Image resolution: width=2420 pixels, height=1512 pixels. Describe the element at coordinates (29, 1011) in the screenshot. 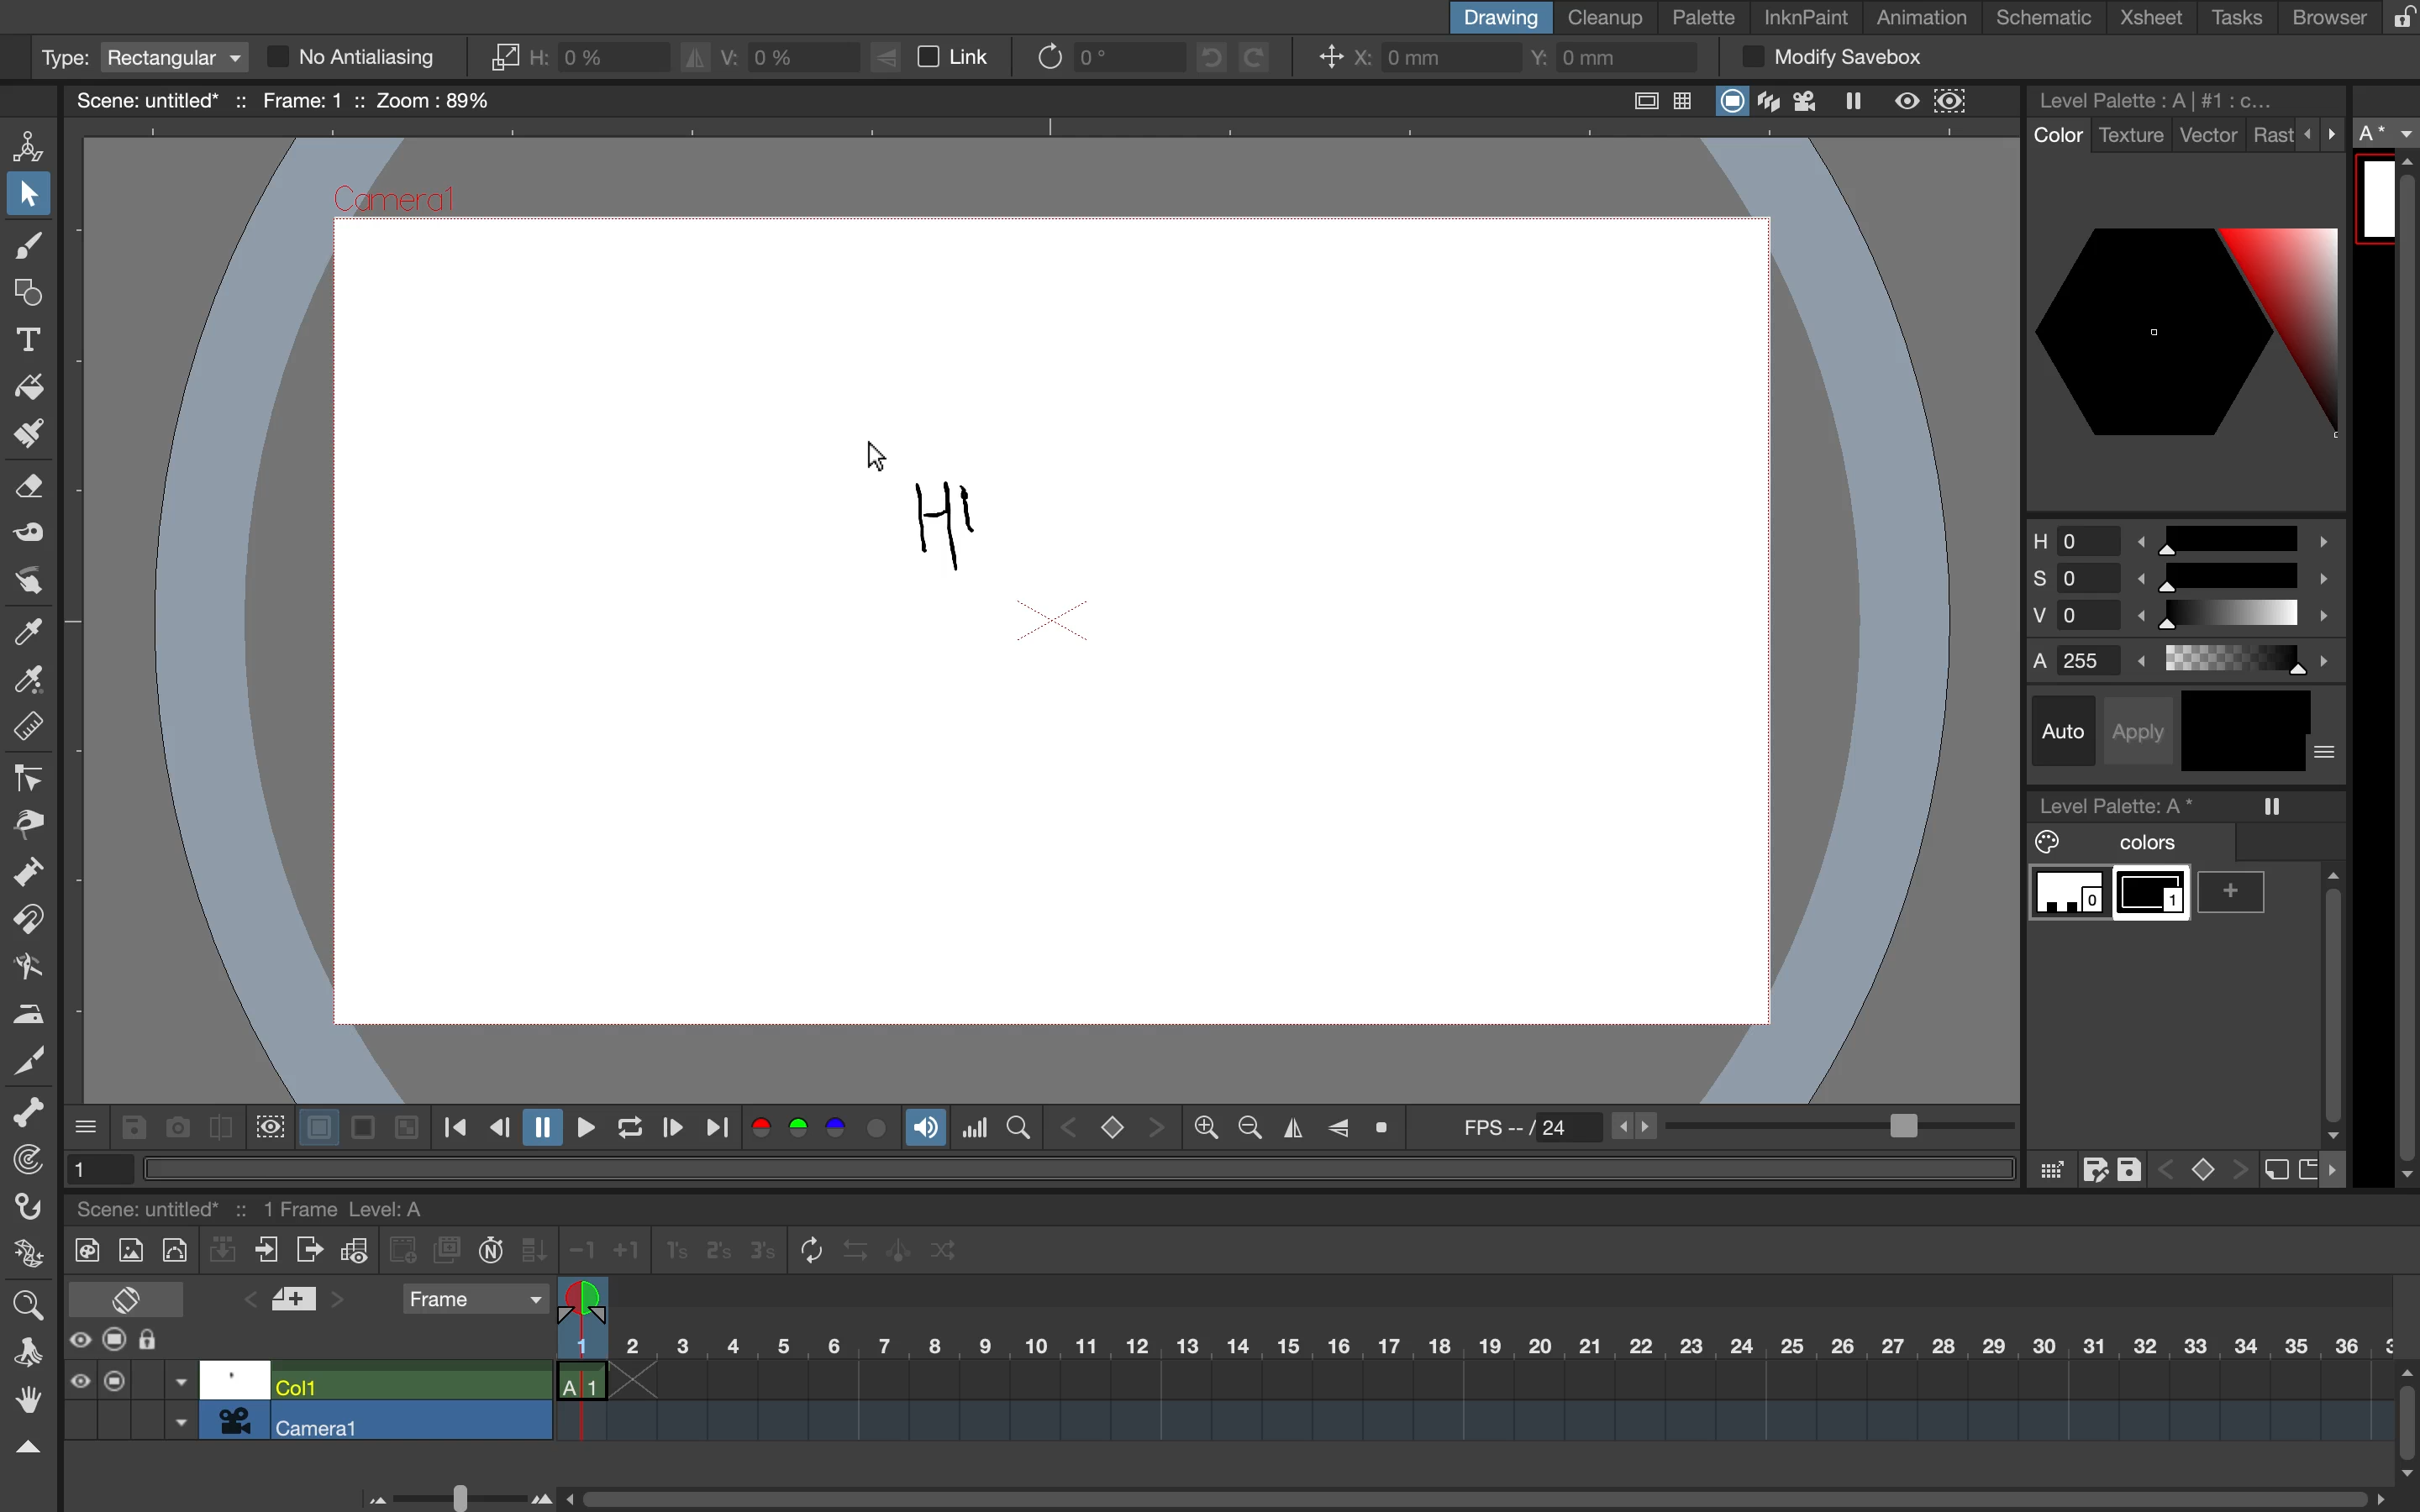

I see `iron tool` at that location.